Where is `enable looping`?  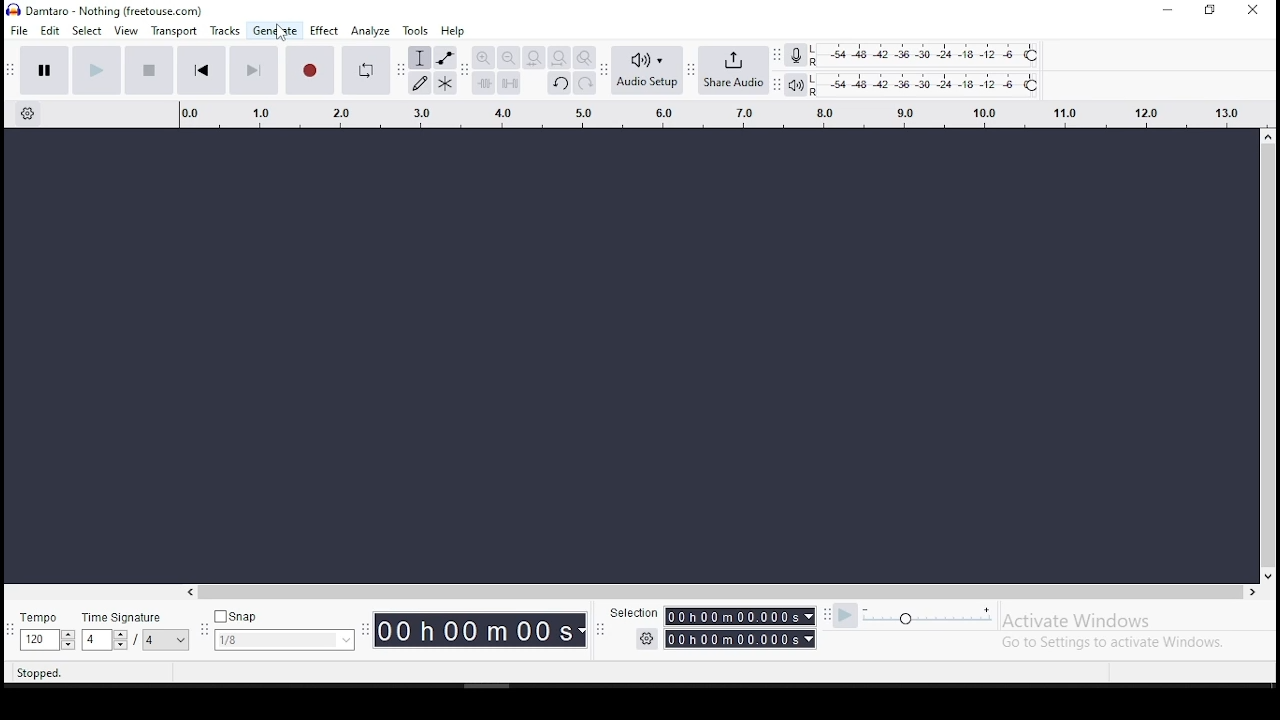
enable looping is located at coordinates (367, 70).